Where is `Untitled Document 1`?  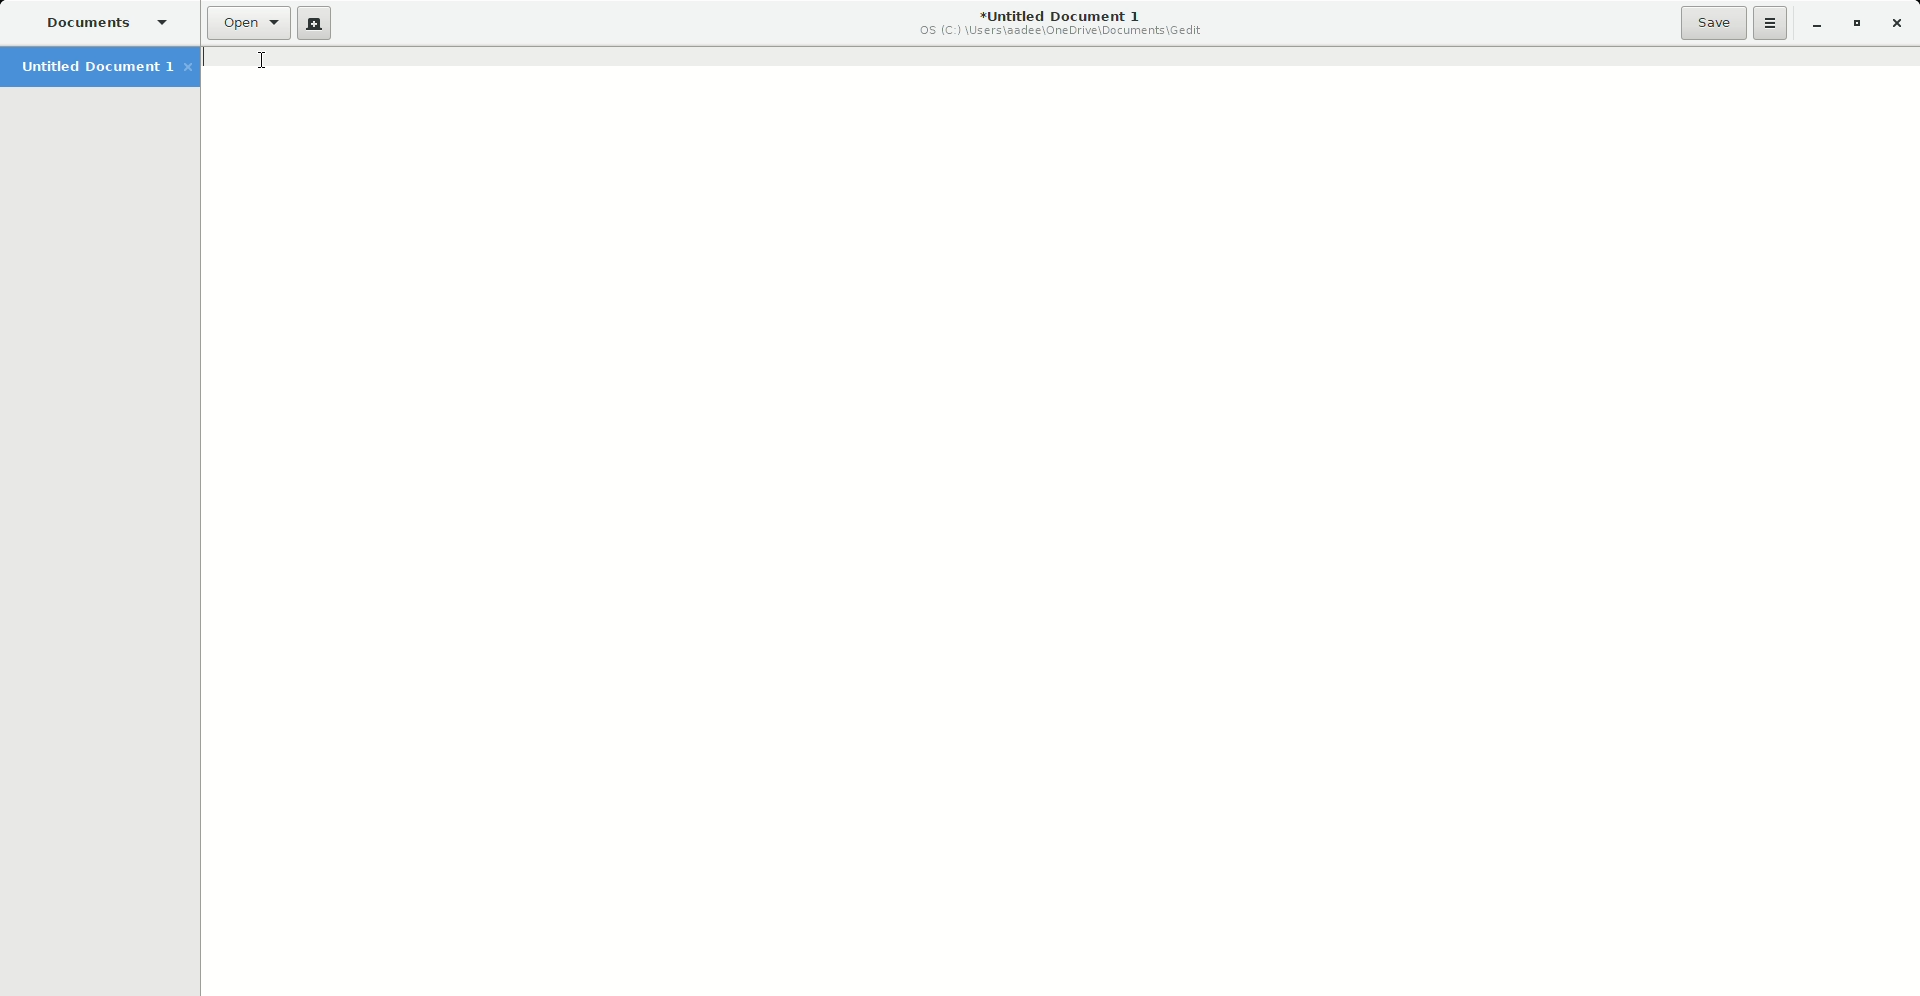
Untitled Document 1 is located at coordinates (1056, 24).